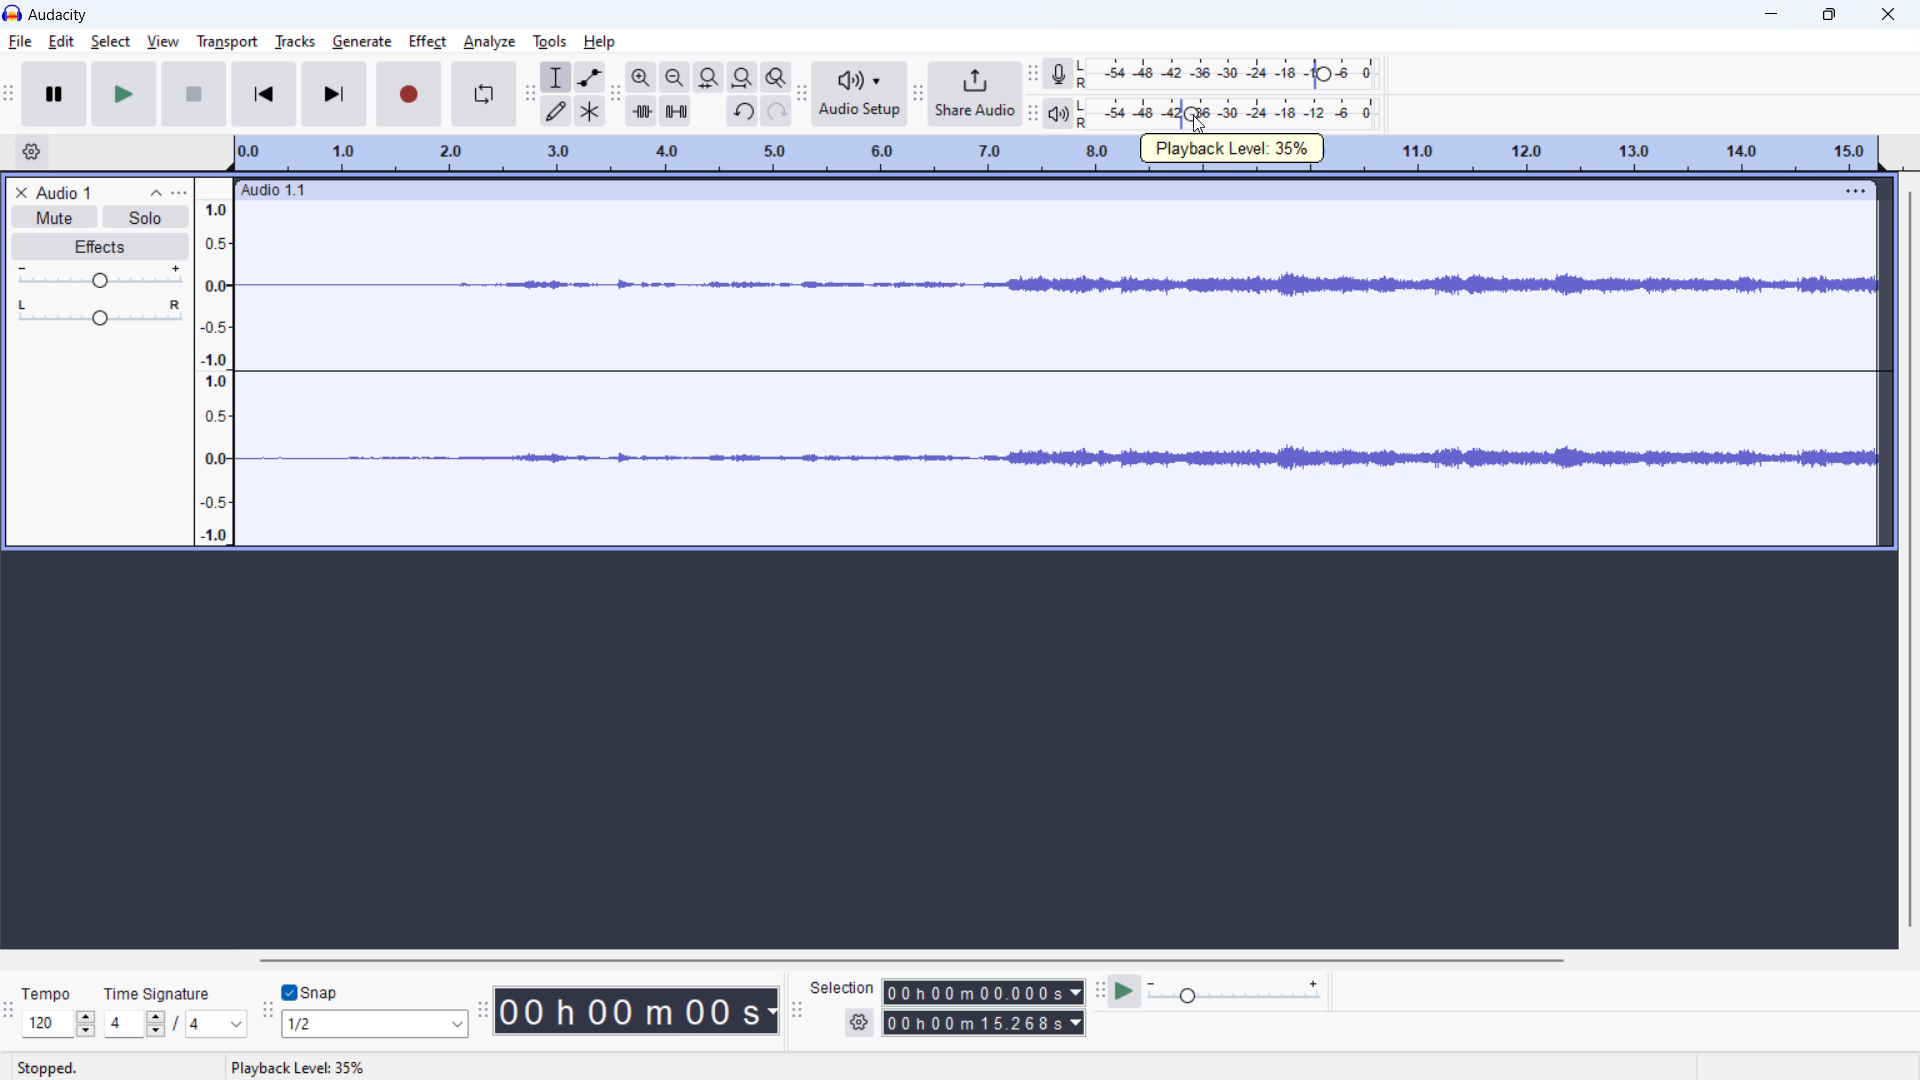  I want to click on volume, so click(99, 276).